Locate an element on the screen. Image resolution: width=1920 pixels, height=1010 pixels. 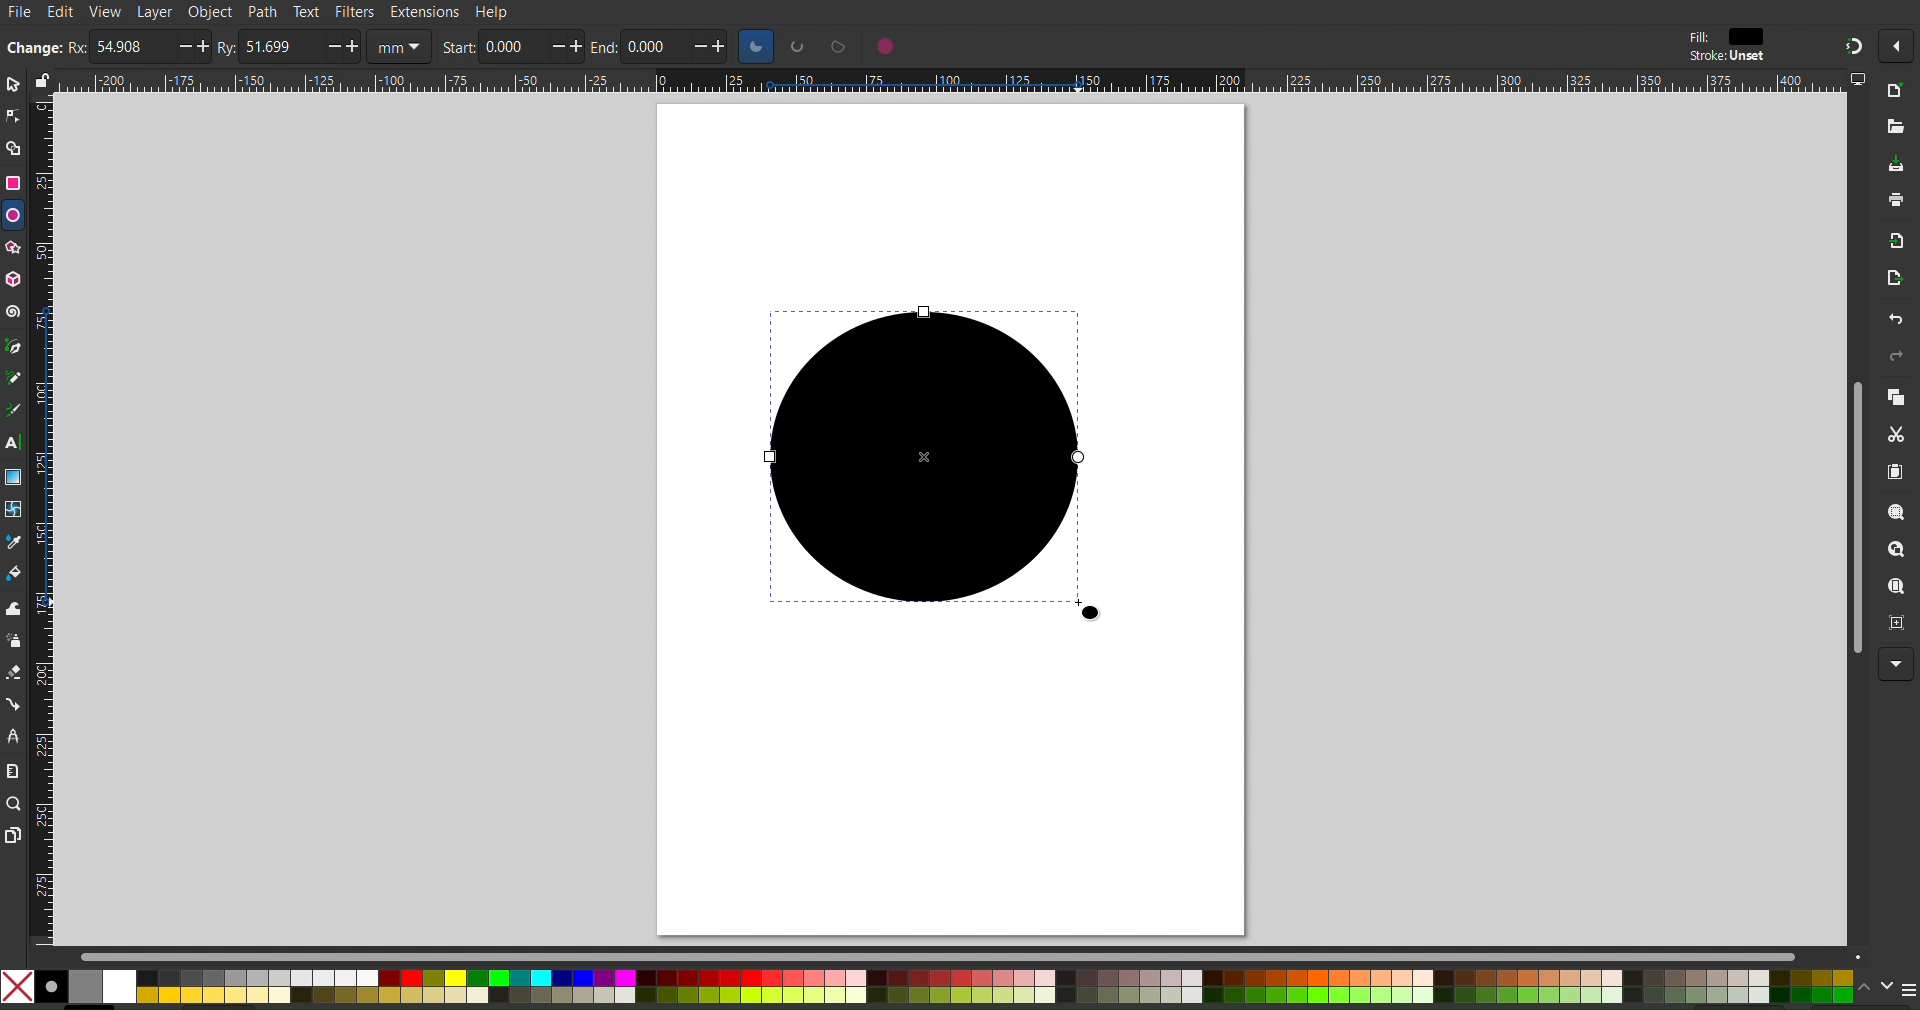
Select is located at coordinates (14, 84).